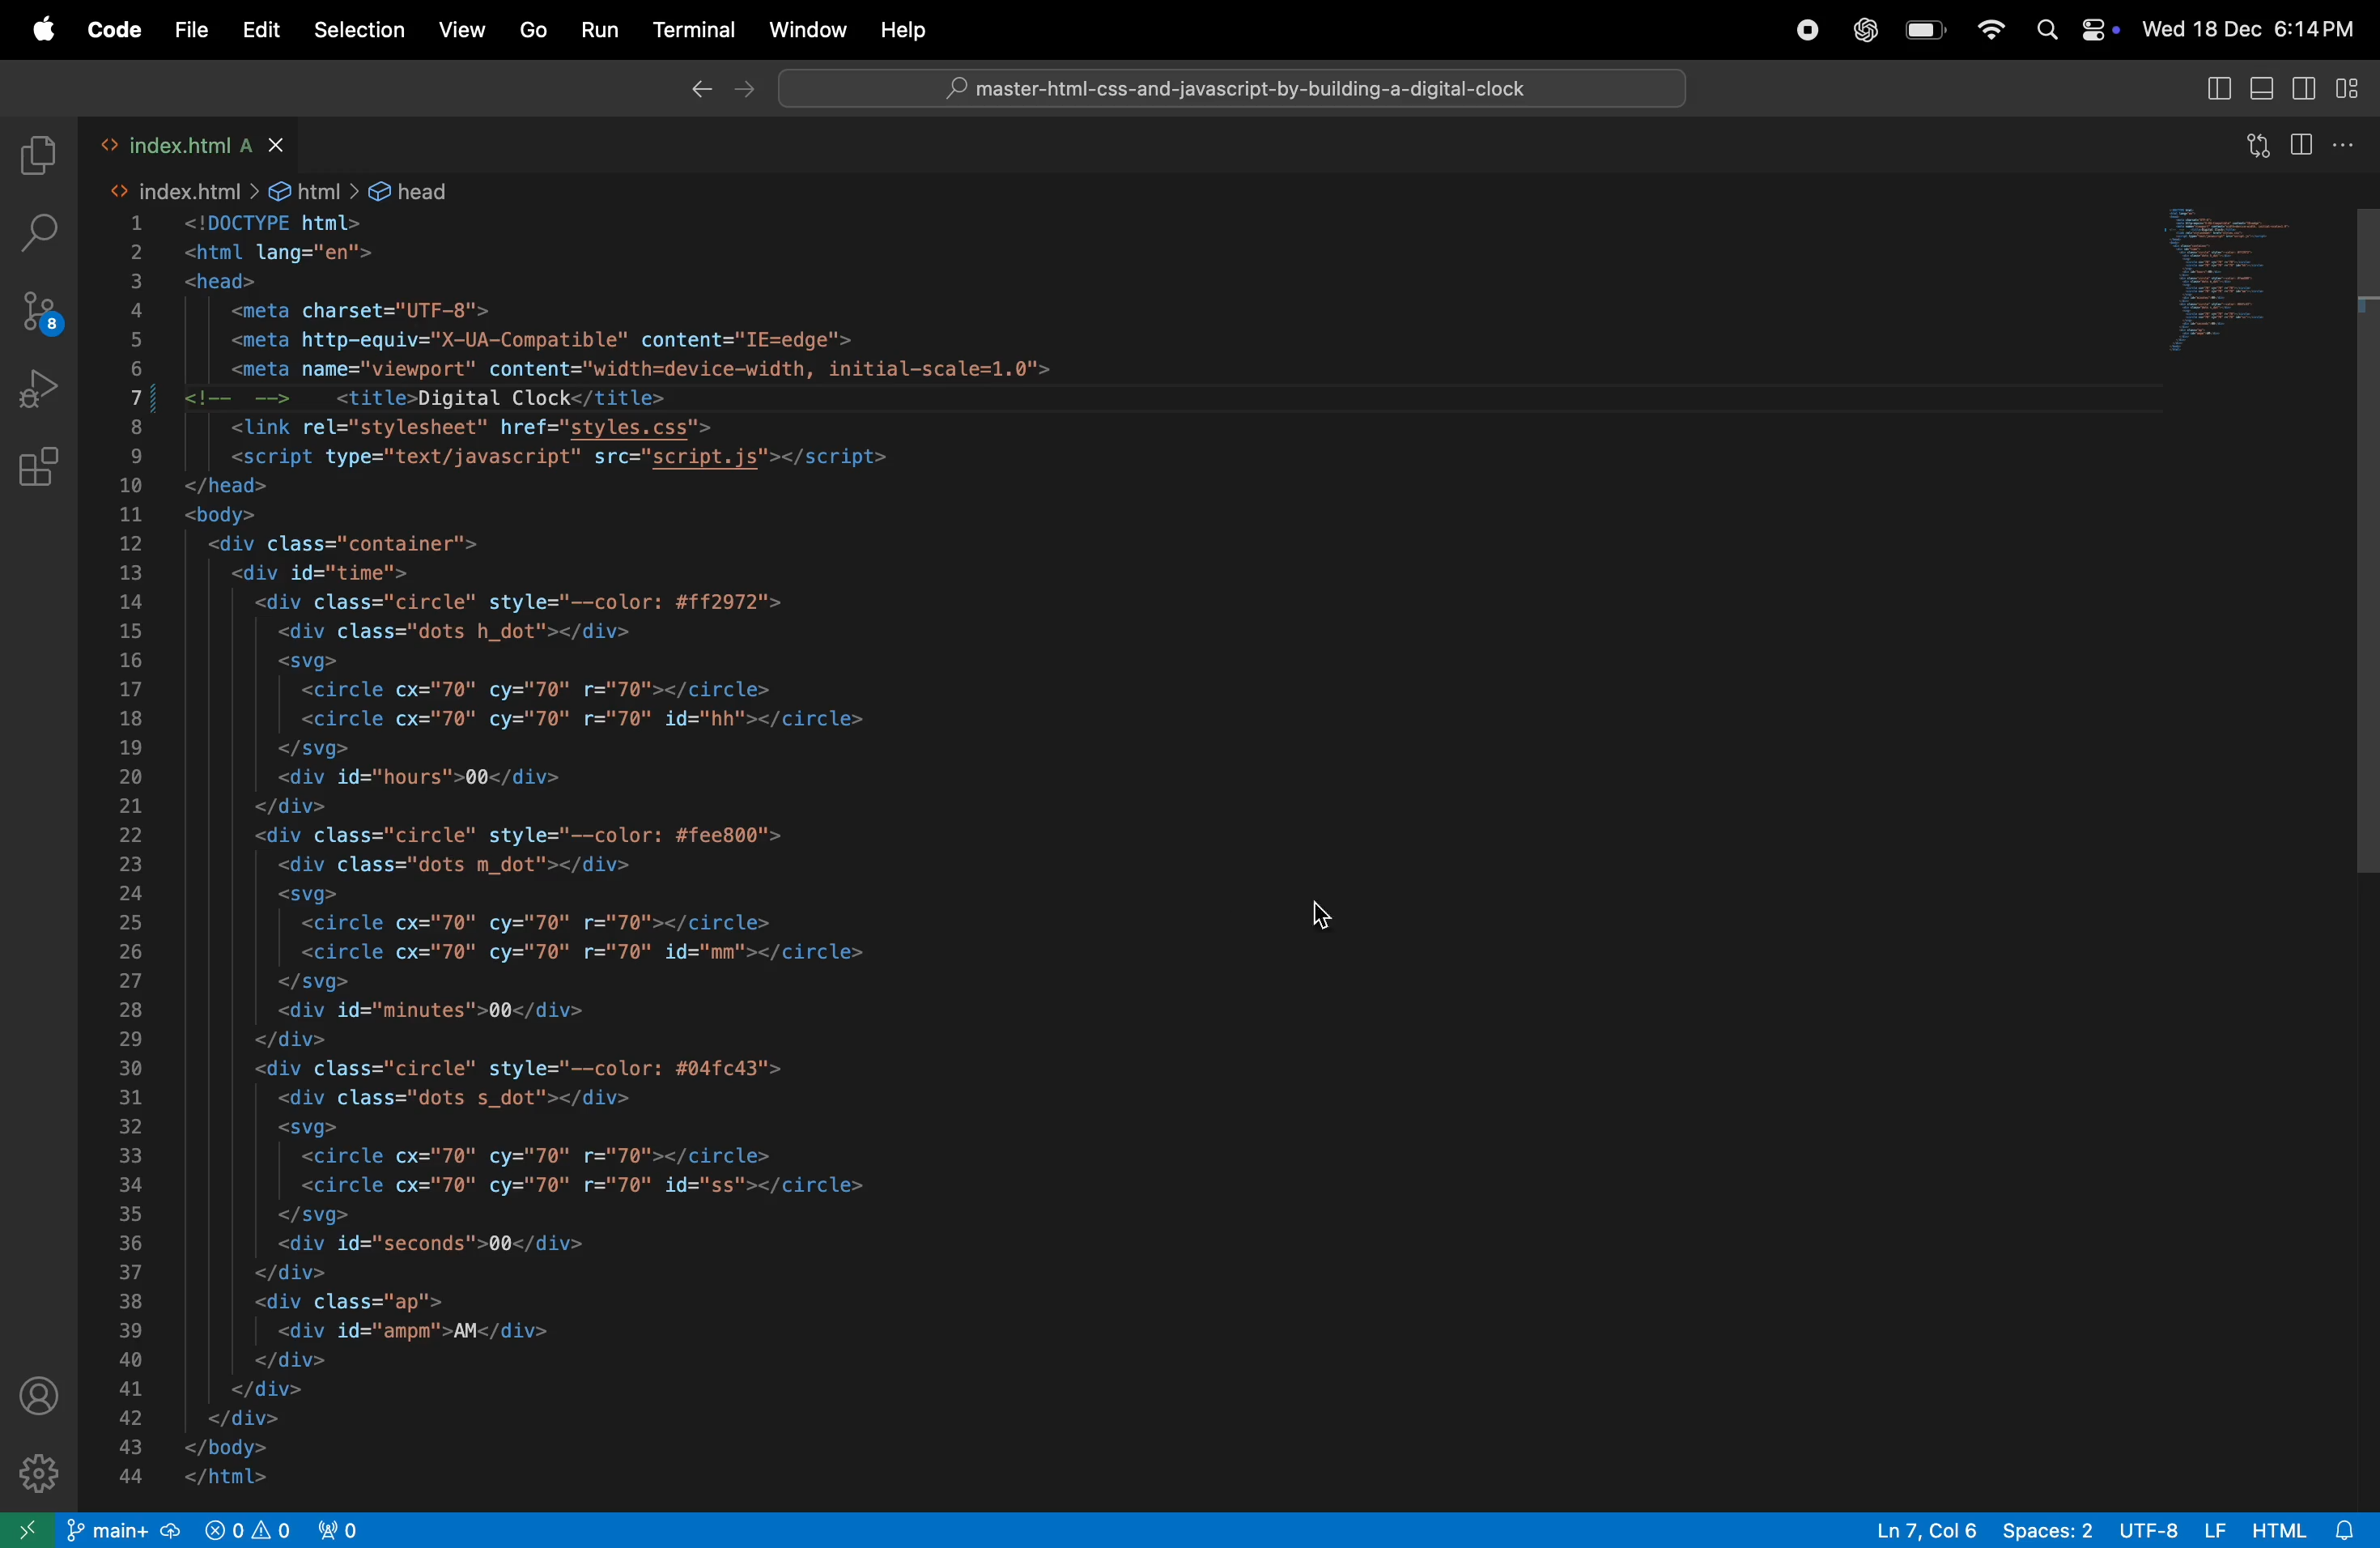 The width and height of the screenshot is (2380, 1548). What do you see at coordinates (2171, 1528) in the screenshot?
I see `utf -8` at bounding box center [2171, 1528].